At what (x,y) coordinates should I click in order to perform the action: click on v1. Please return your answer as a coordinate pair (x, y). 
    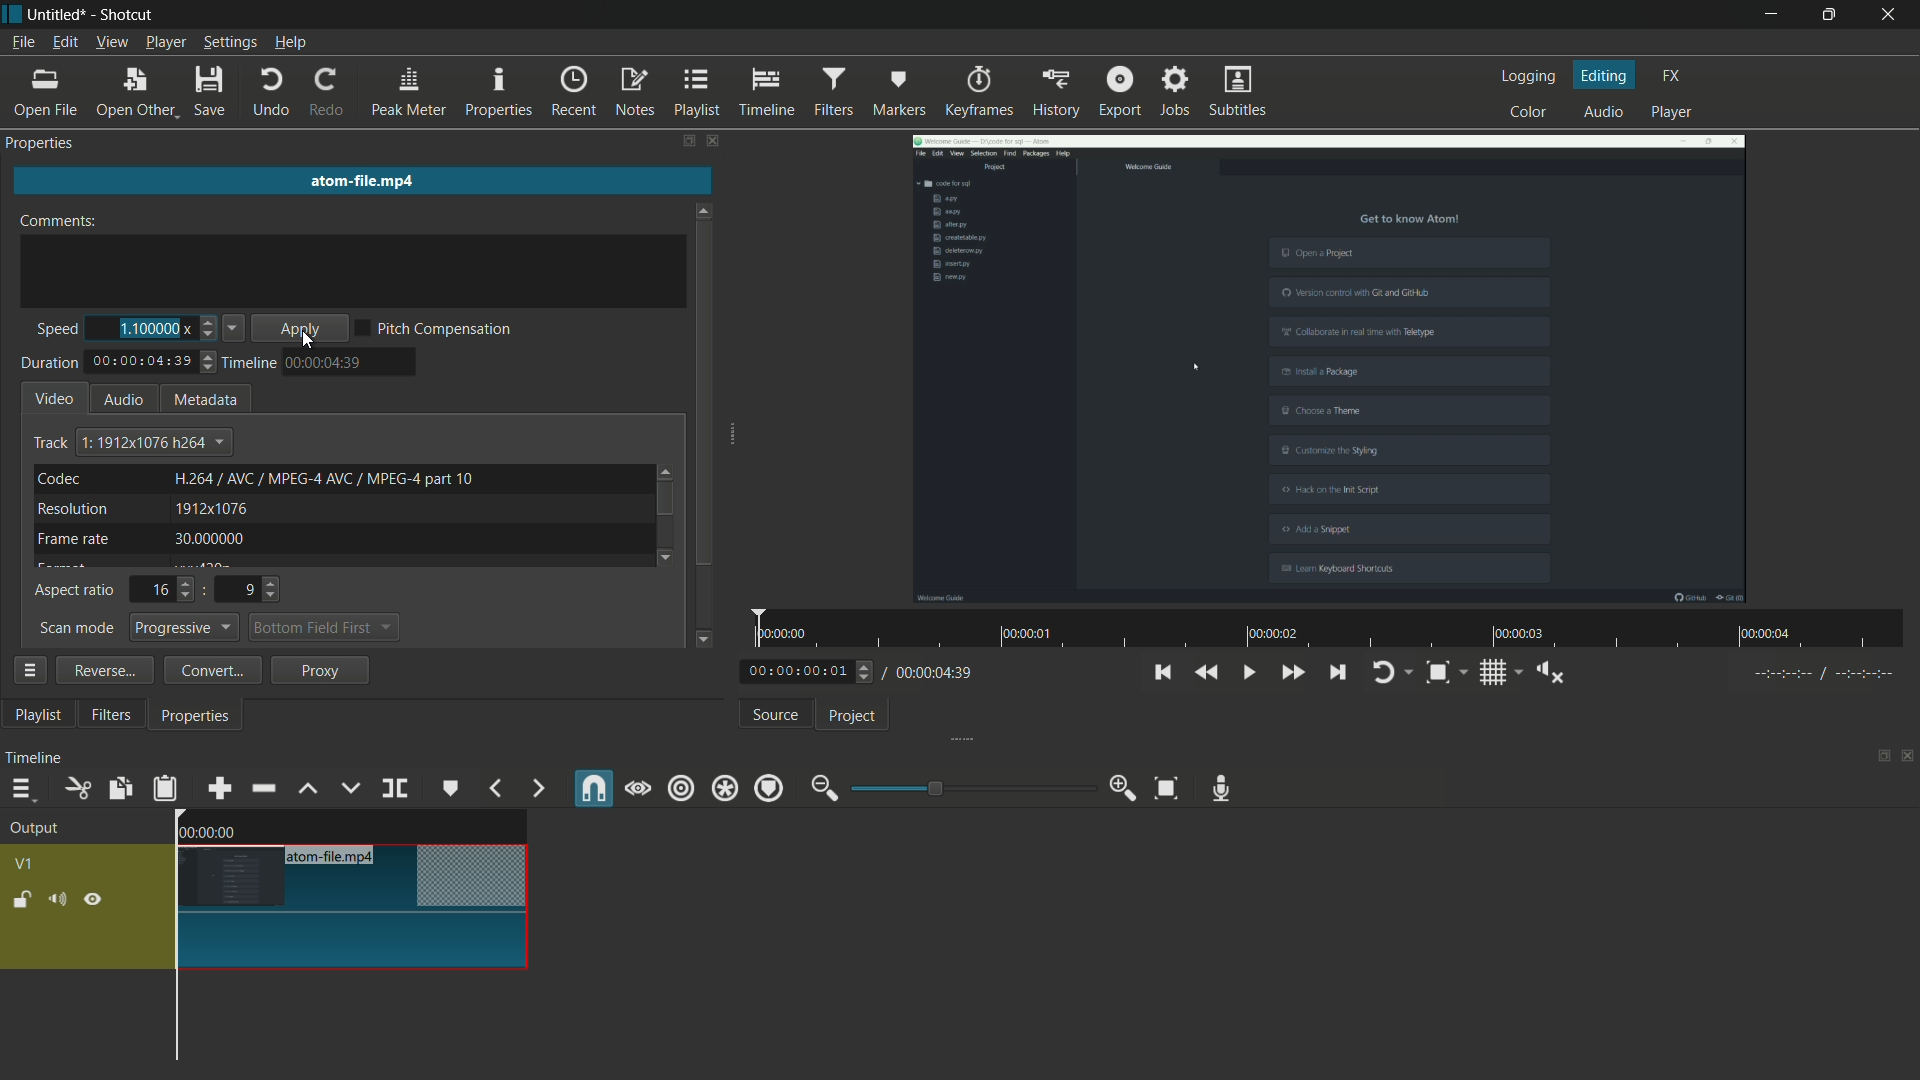
    Looking at the image, I should click on (26, 865).